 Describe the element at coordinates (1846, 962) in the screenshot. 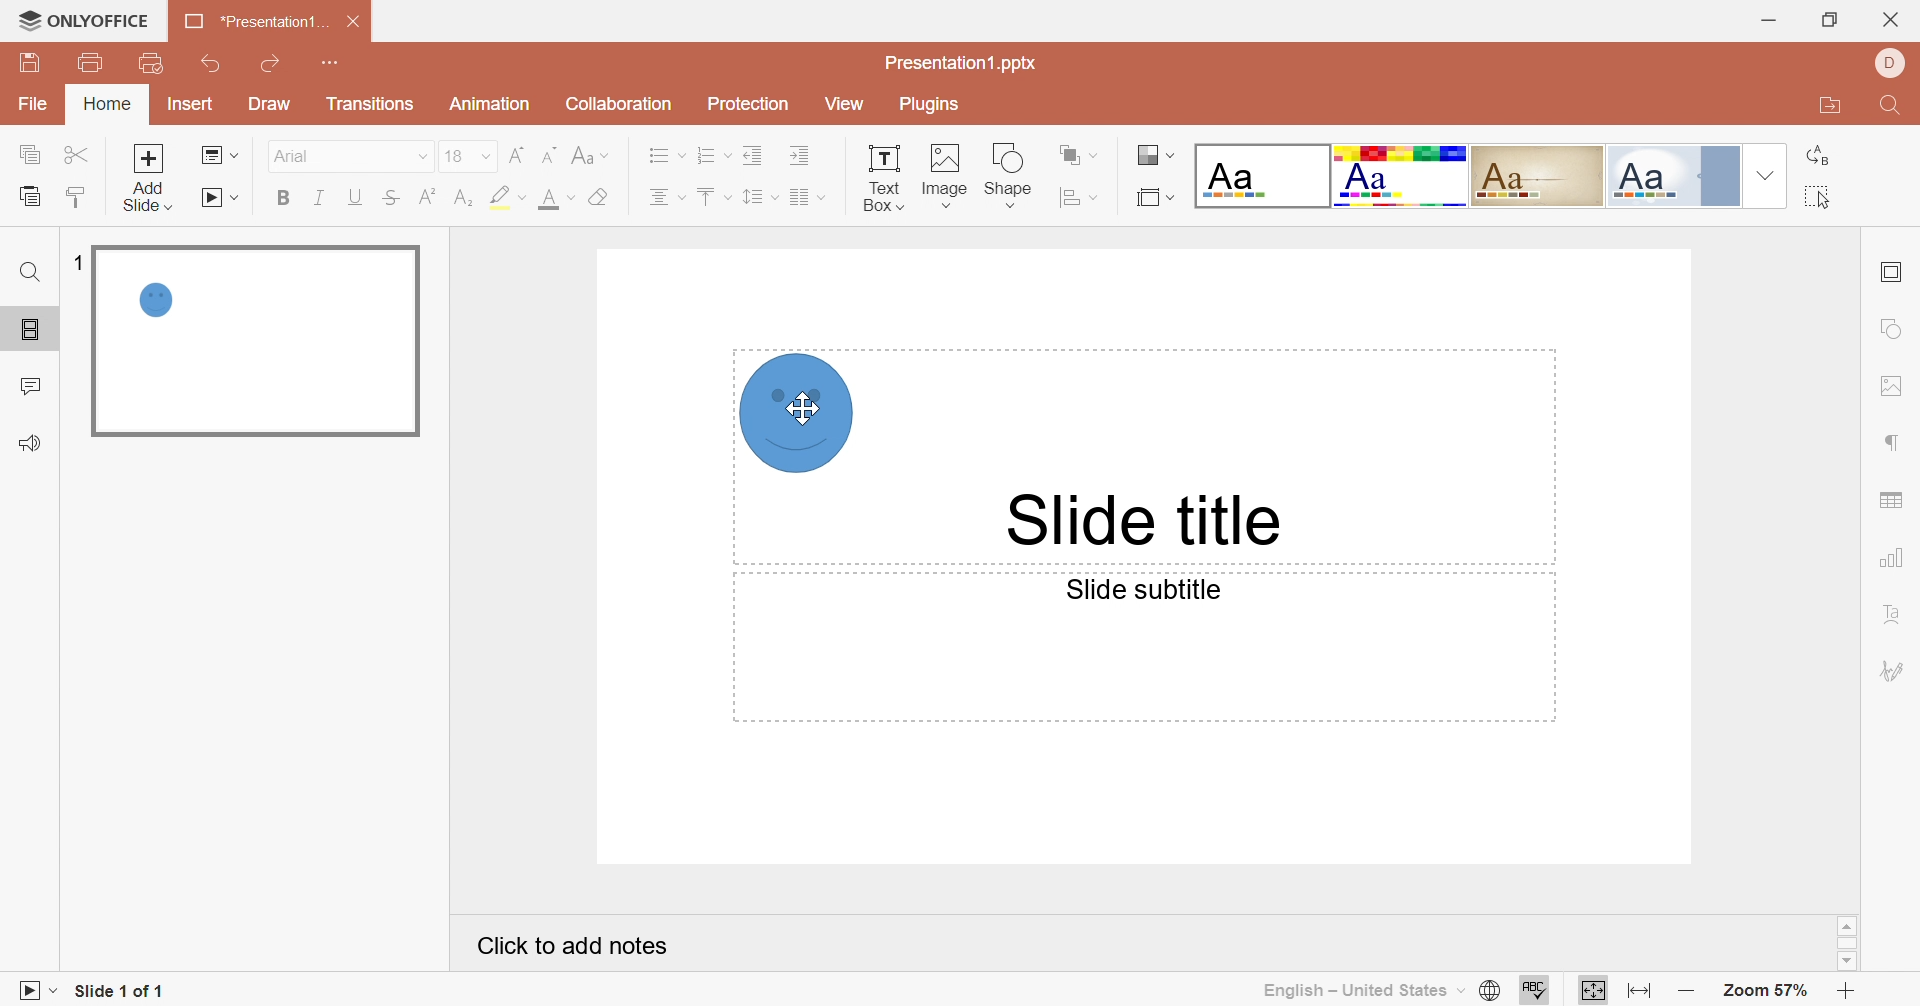

I see `scroll down` at that location.